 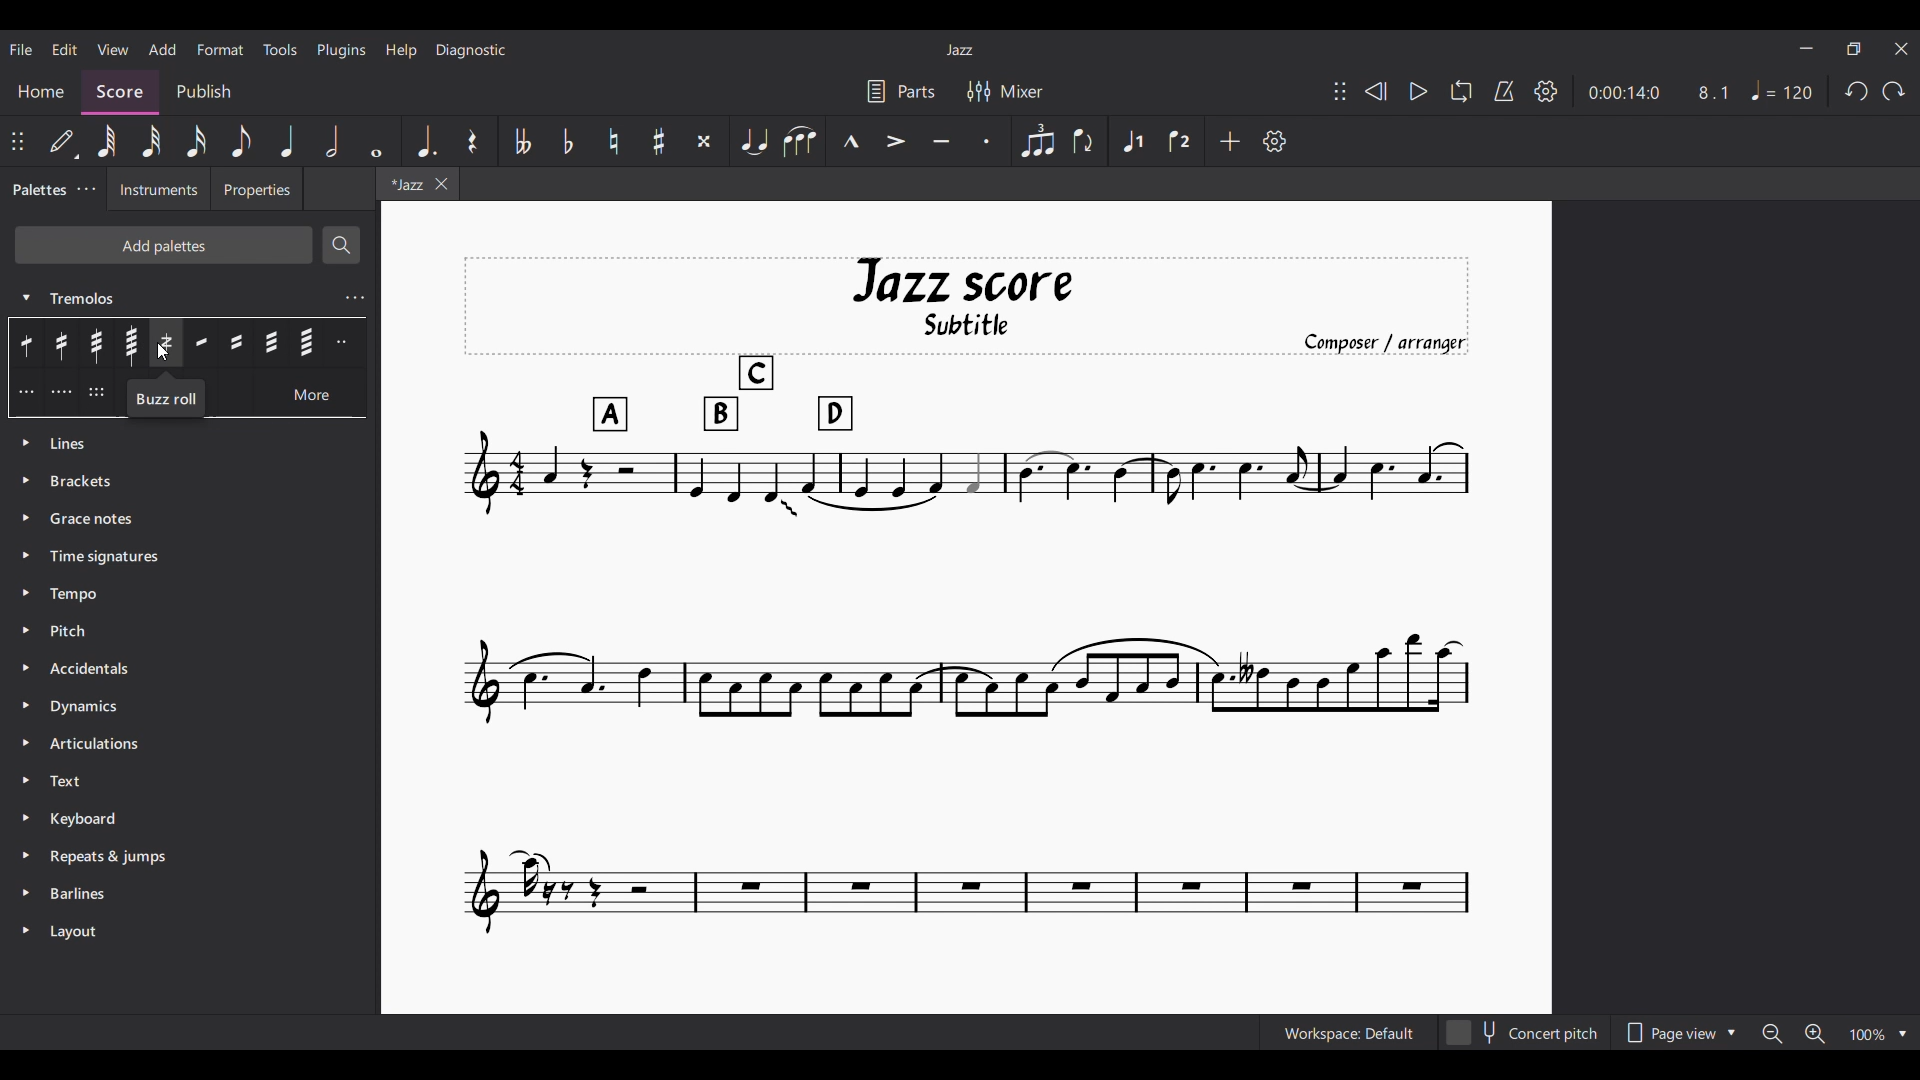 I want to click on Loop playback, so click(x=1461, y=91).